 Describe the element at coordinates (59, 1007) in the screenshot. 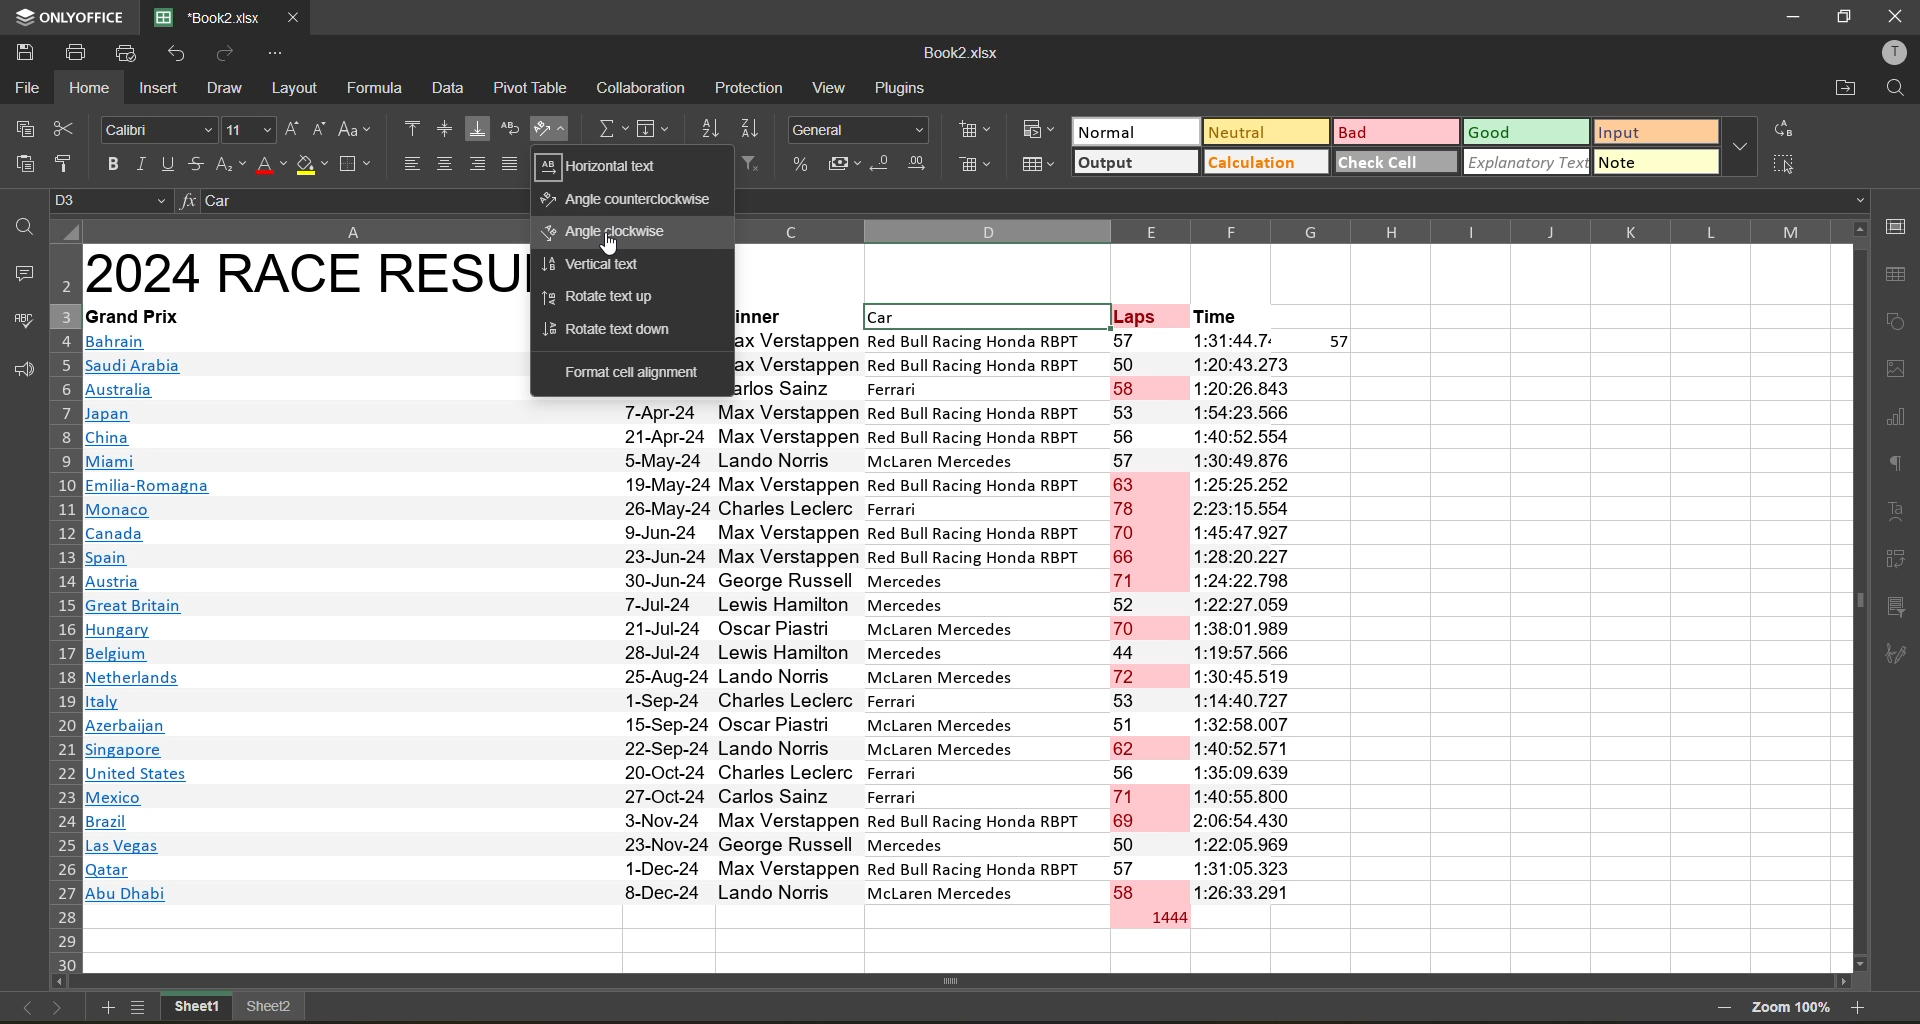

I see `next` at that location.